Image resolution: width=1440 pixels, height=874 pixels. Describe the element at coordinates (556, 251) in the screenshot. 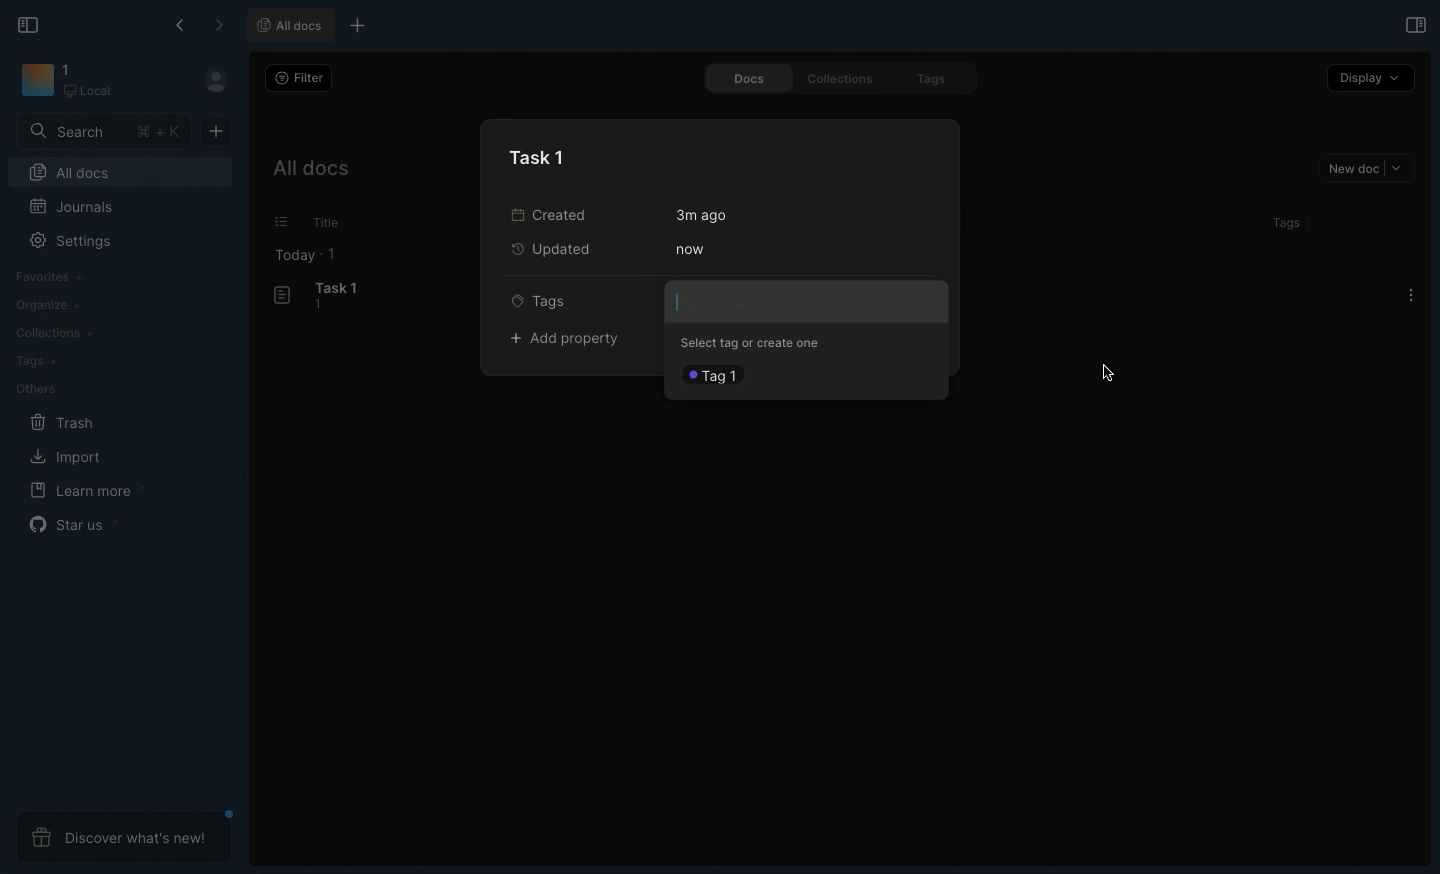

I see `Updated` at that location.